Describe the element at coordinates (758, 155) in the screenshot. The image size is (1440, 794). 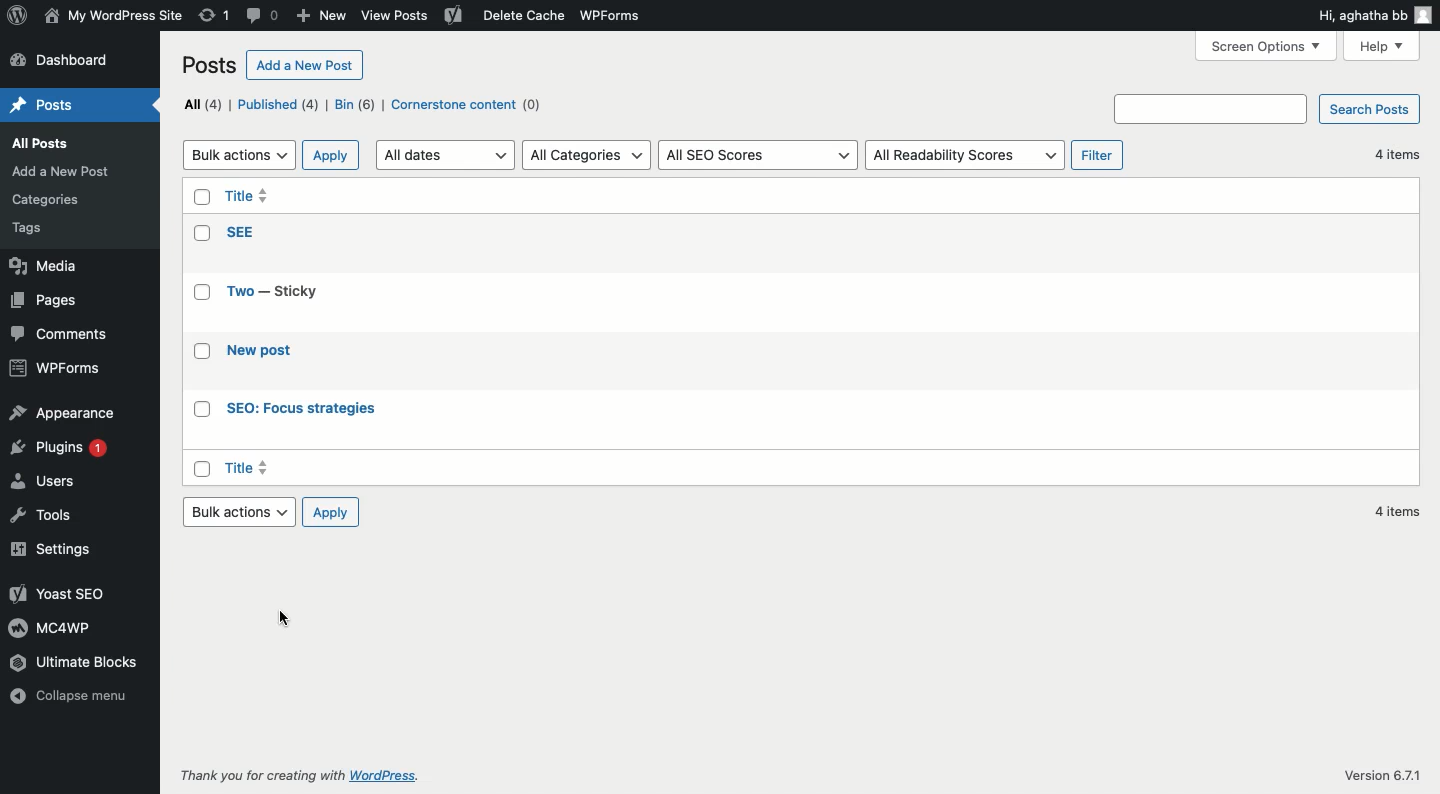
I see `All SEO scores` at that location.